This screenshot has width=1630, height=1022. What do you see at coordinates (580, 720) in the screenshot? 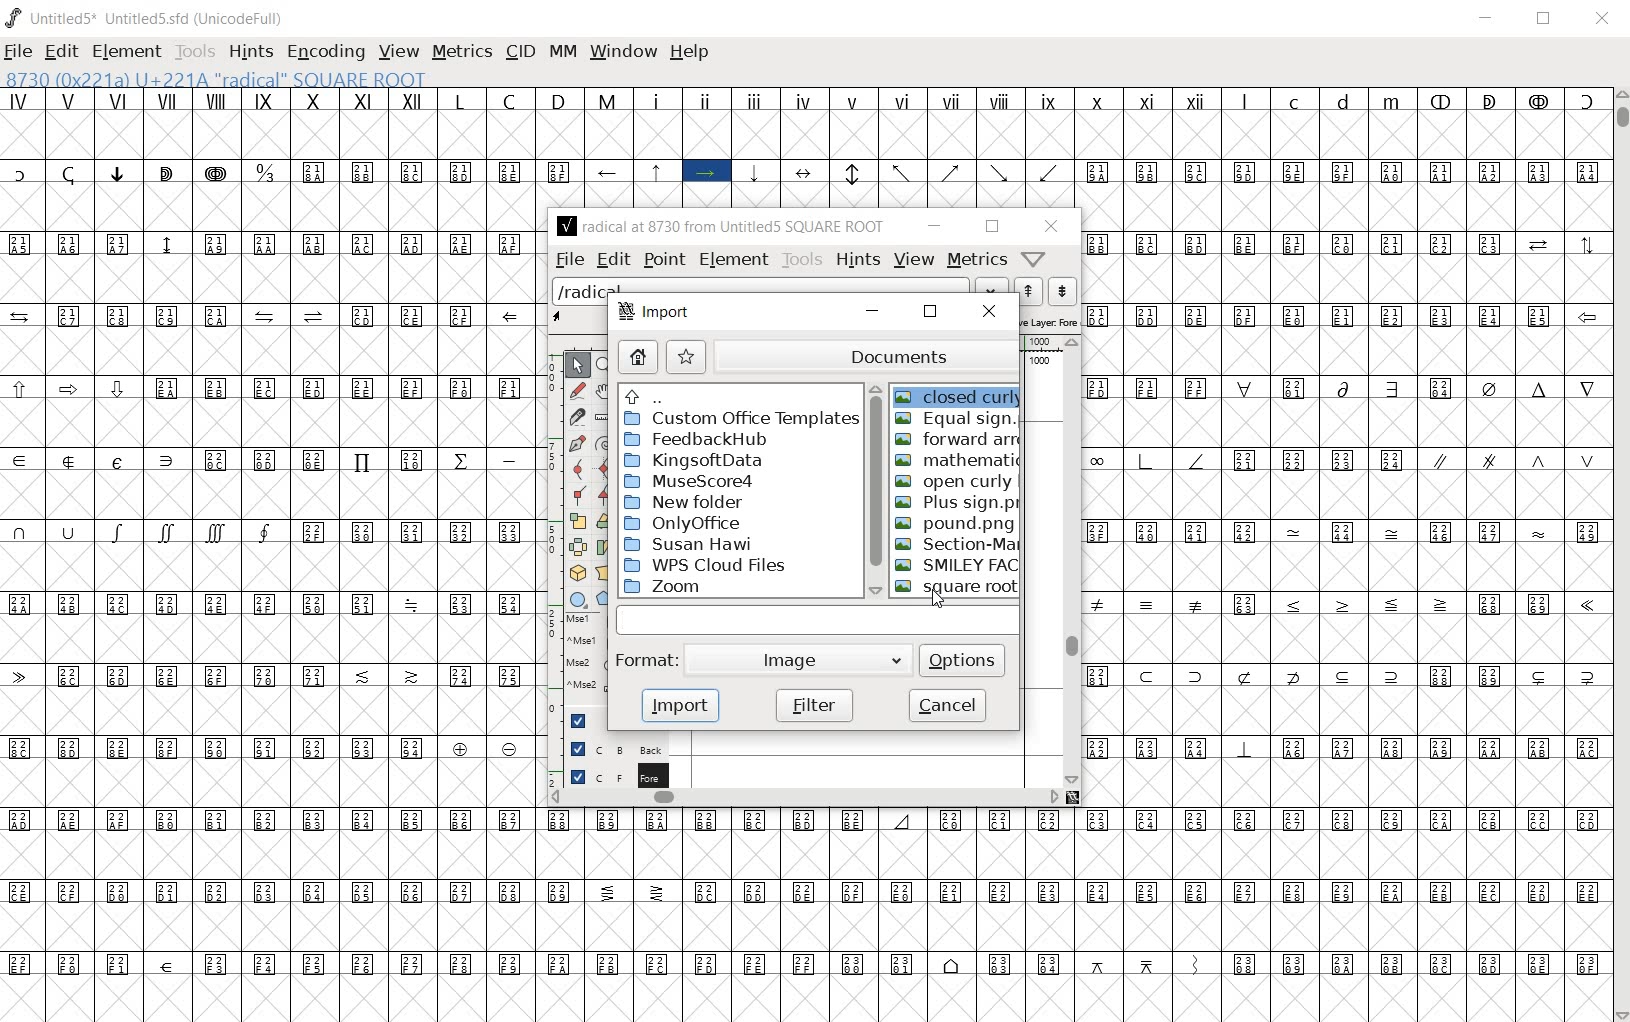
I see `Guide` at bounding box center [580, 720].